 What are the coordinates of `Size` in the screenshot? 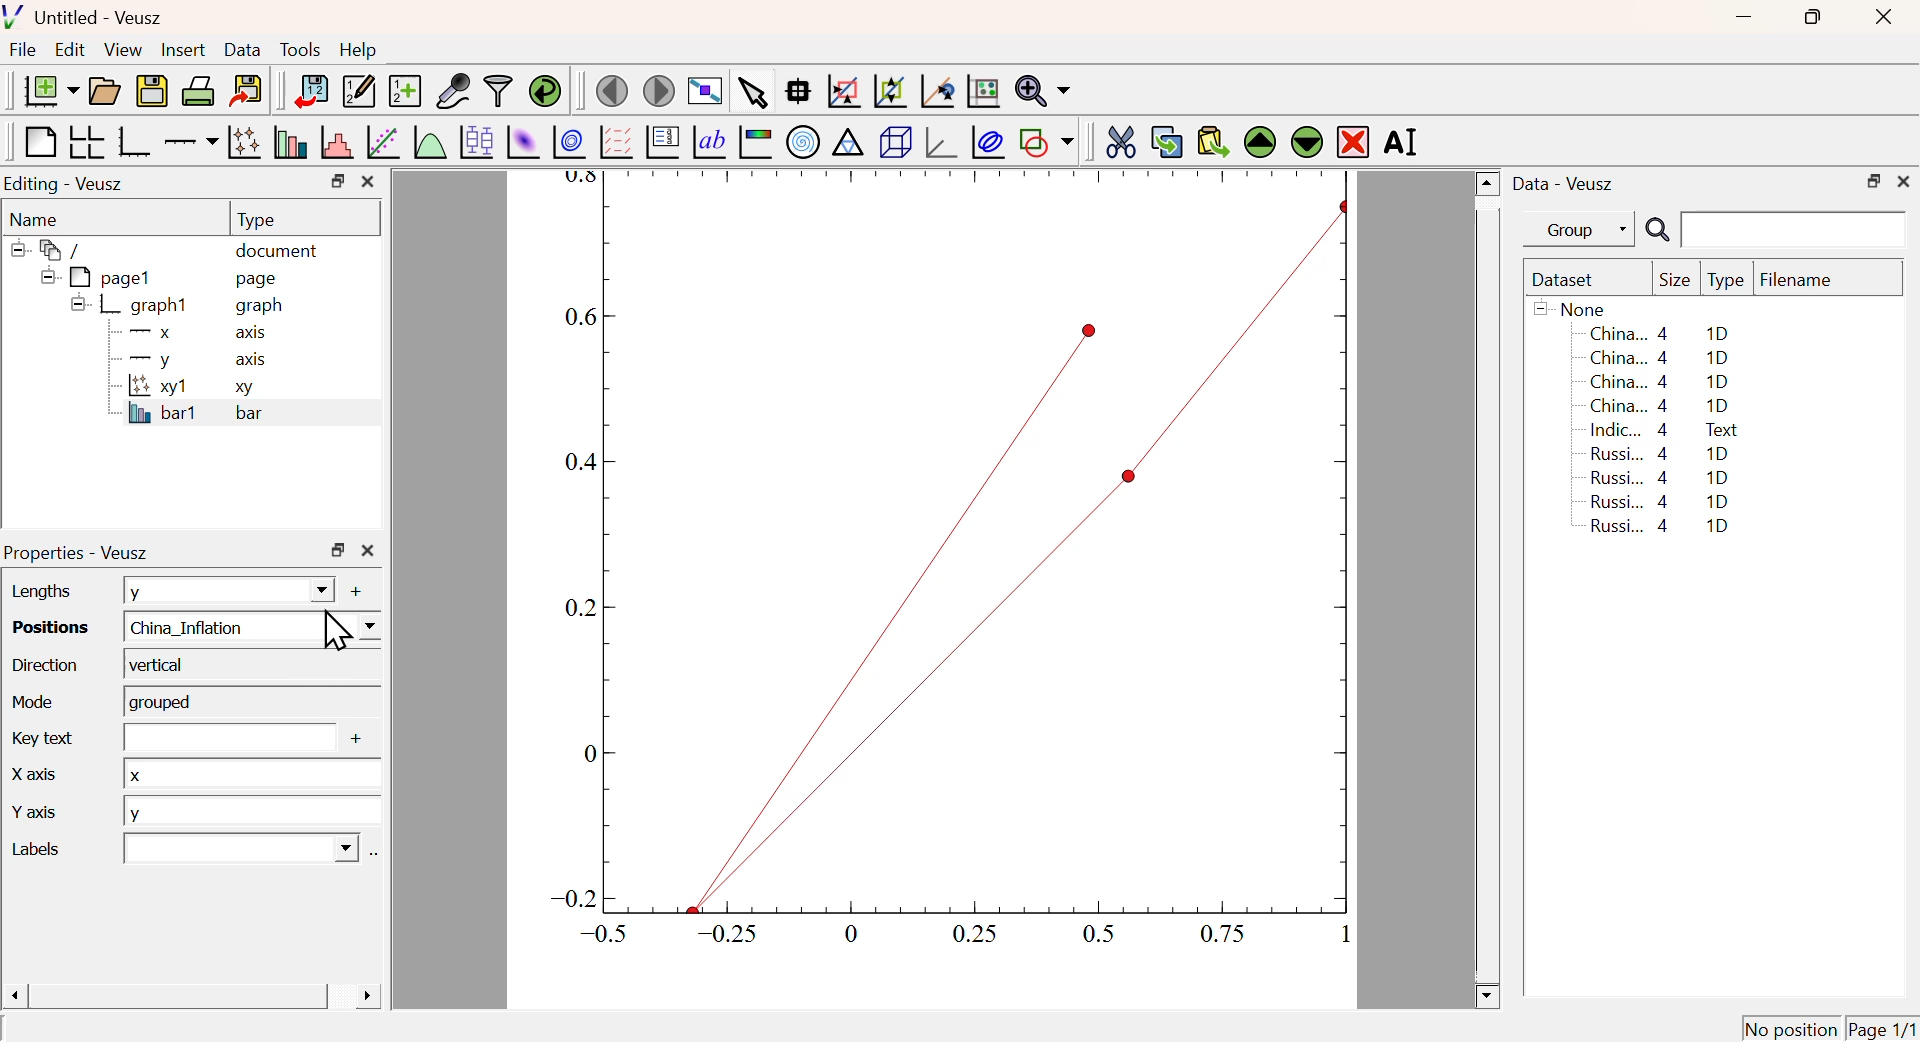 It's located at (1675, 281).